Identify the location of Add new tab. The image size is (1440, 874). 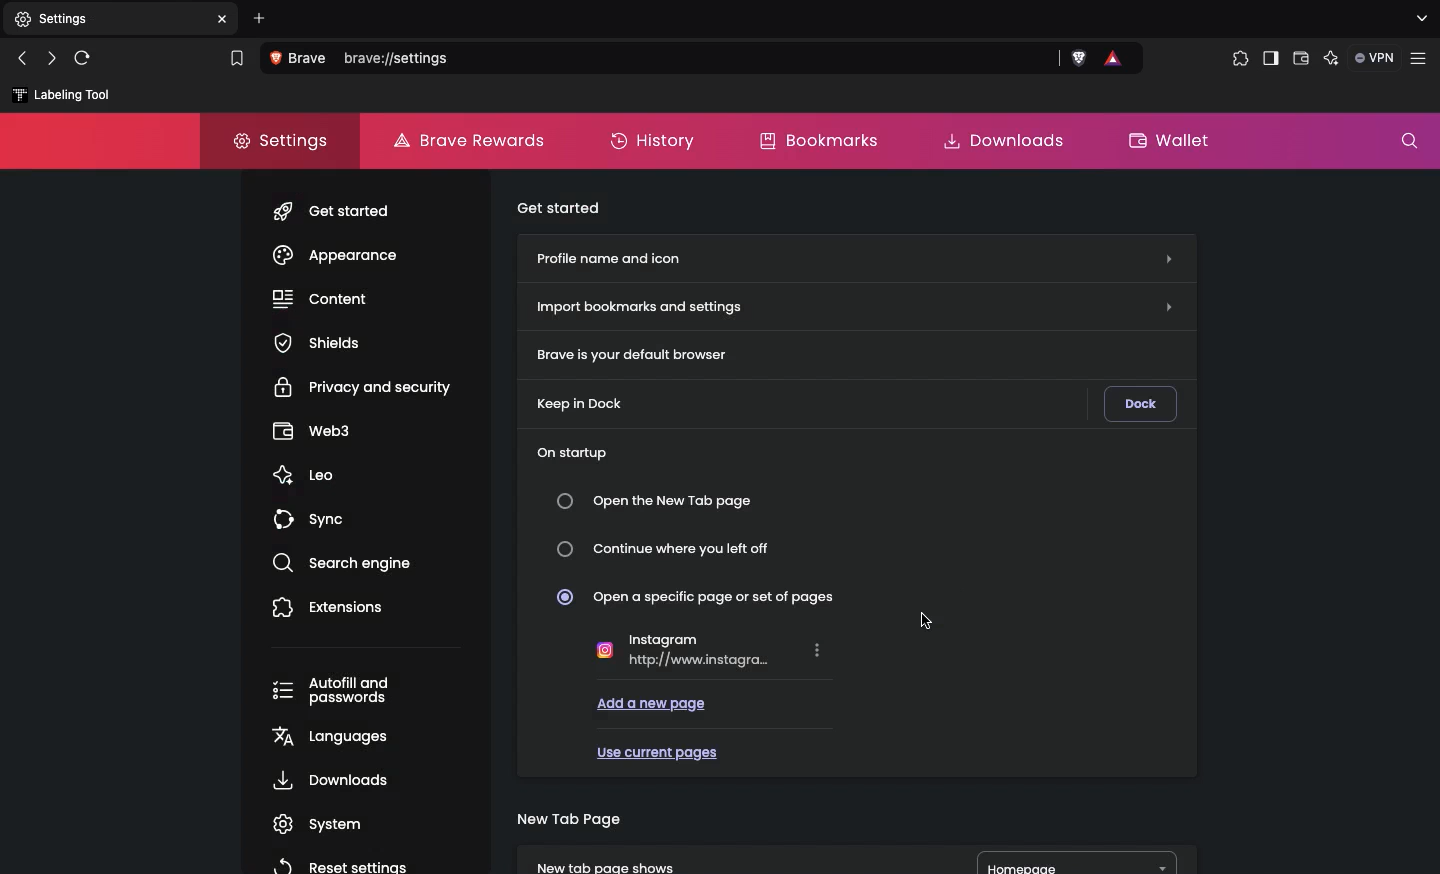
(260, 18).